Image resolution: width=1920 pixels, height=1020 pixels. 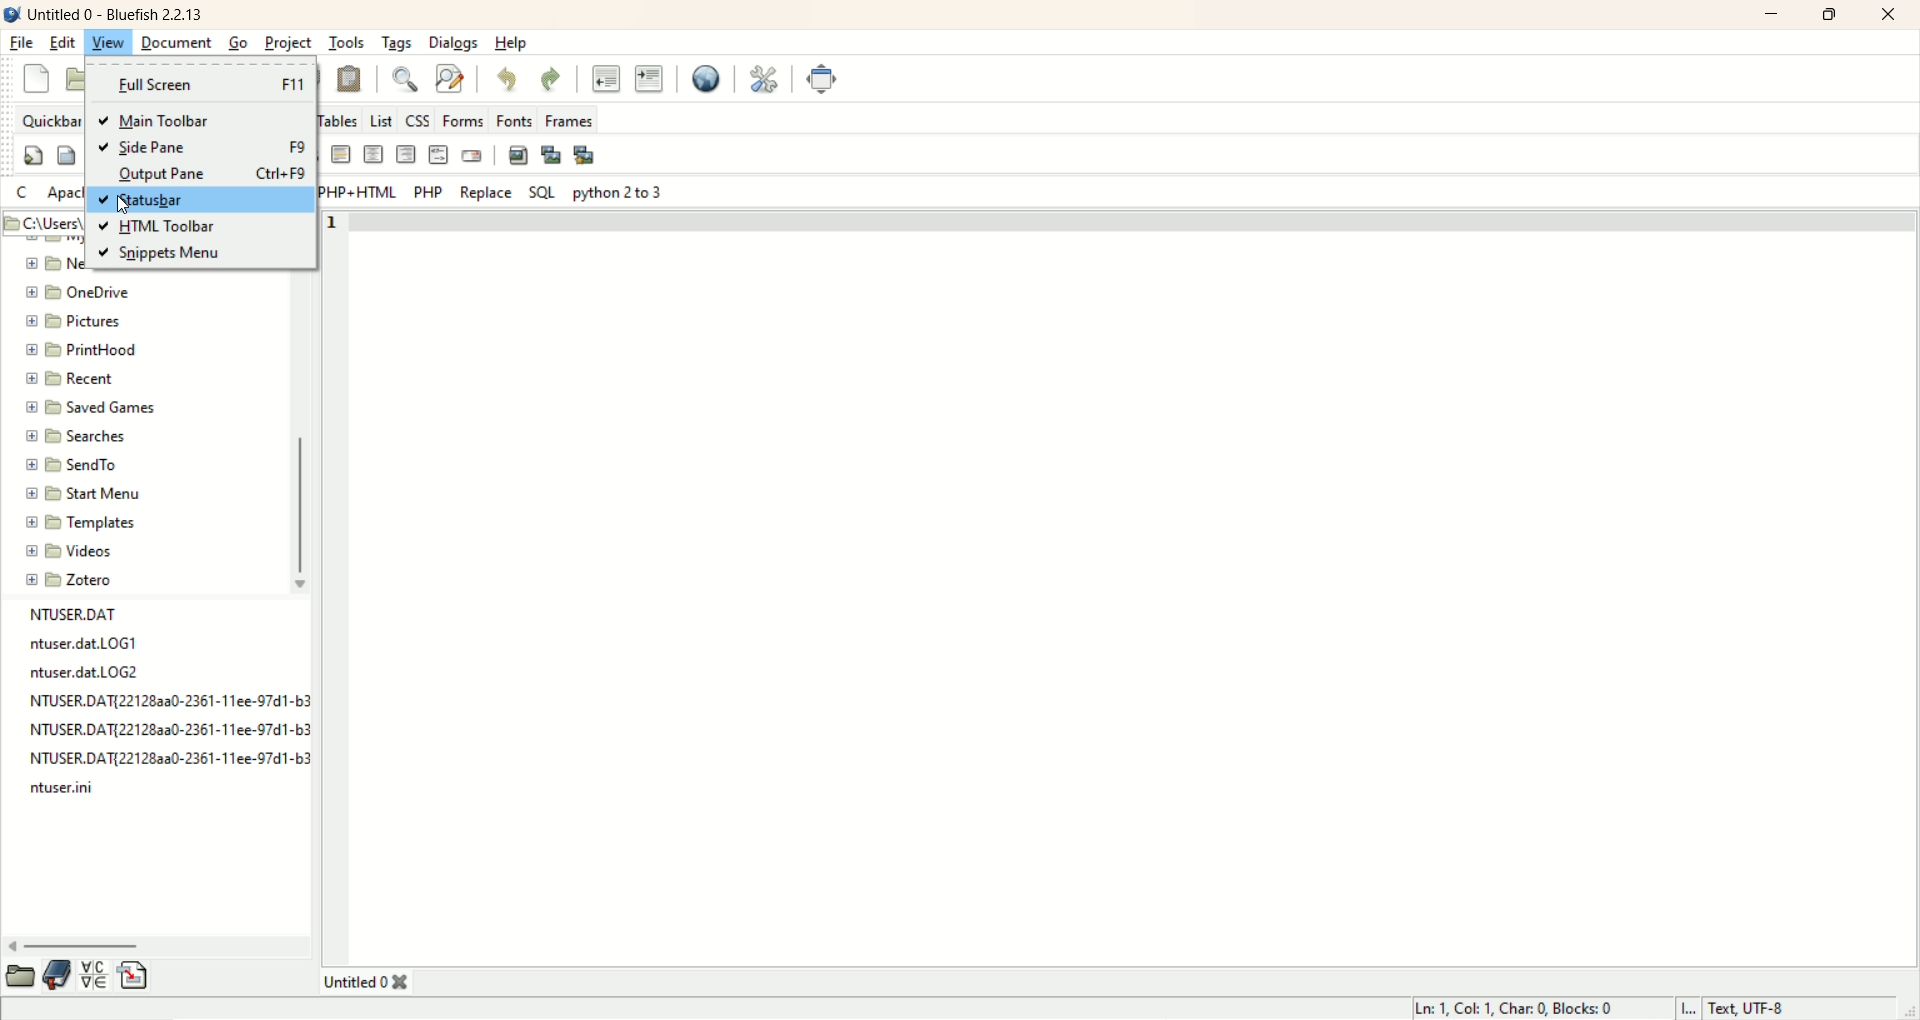 I want to click on document, so click(x=174, y=42).